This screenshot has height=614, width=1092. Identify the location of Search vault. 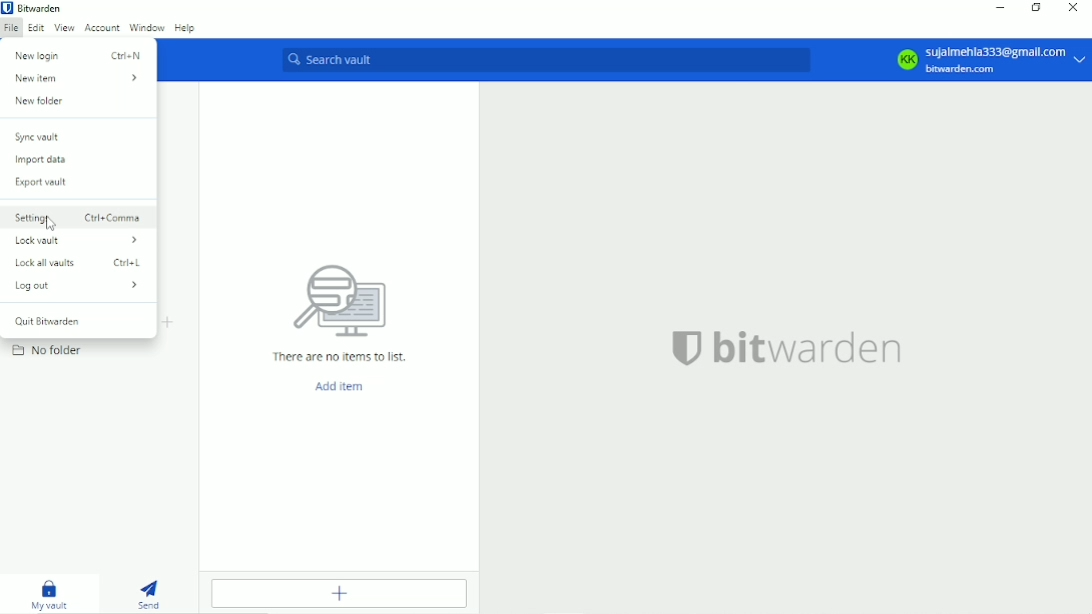
(543, 60).